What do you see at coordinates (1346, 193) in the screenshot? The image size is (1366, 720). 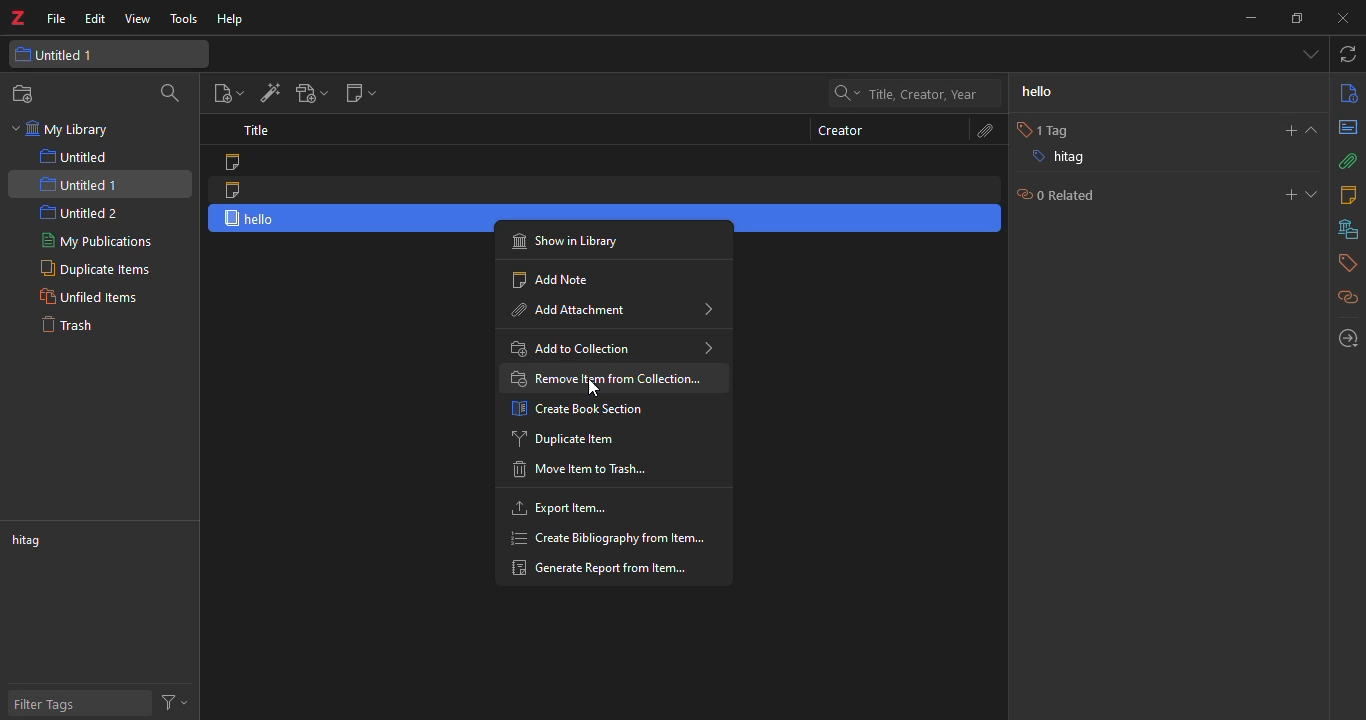 I see `notes` at bounding box center [1346, 193].